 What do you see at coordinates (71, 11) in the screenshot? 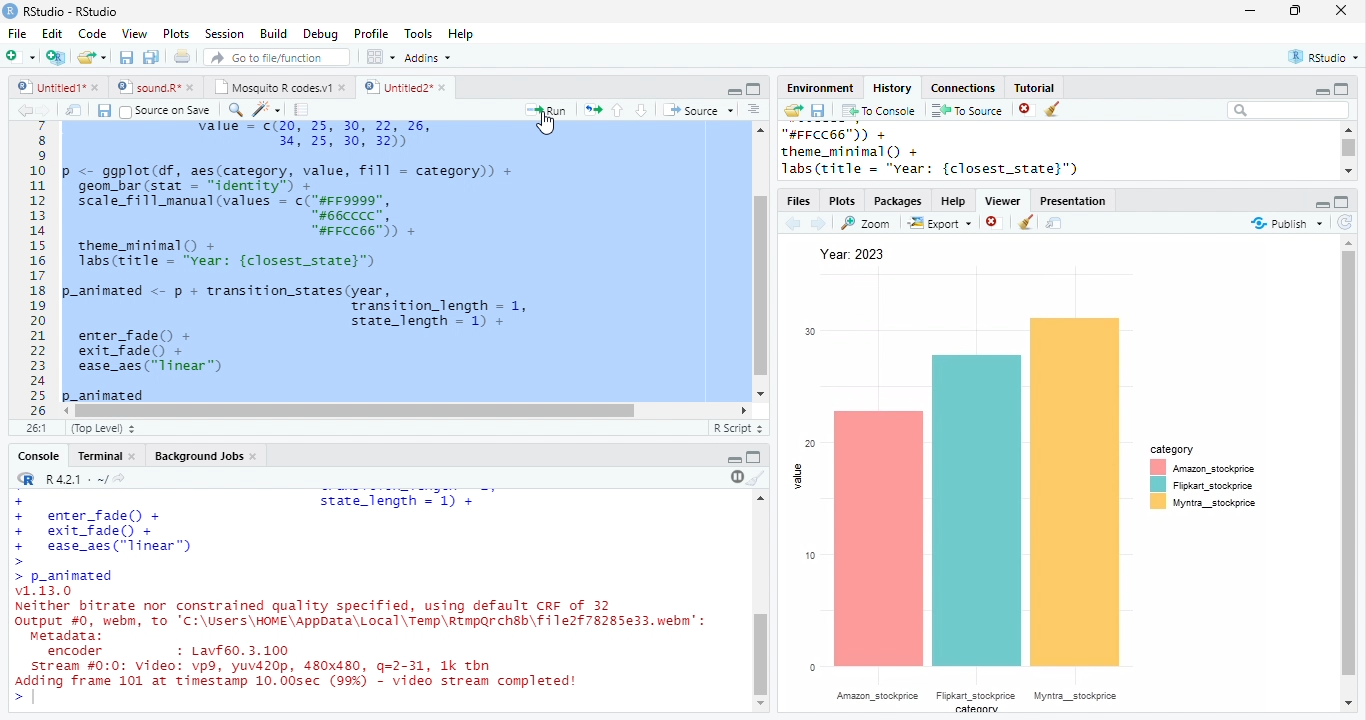
I see `RStudio-RStudio` at bounding box center [71, 11].